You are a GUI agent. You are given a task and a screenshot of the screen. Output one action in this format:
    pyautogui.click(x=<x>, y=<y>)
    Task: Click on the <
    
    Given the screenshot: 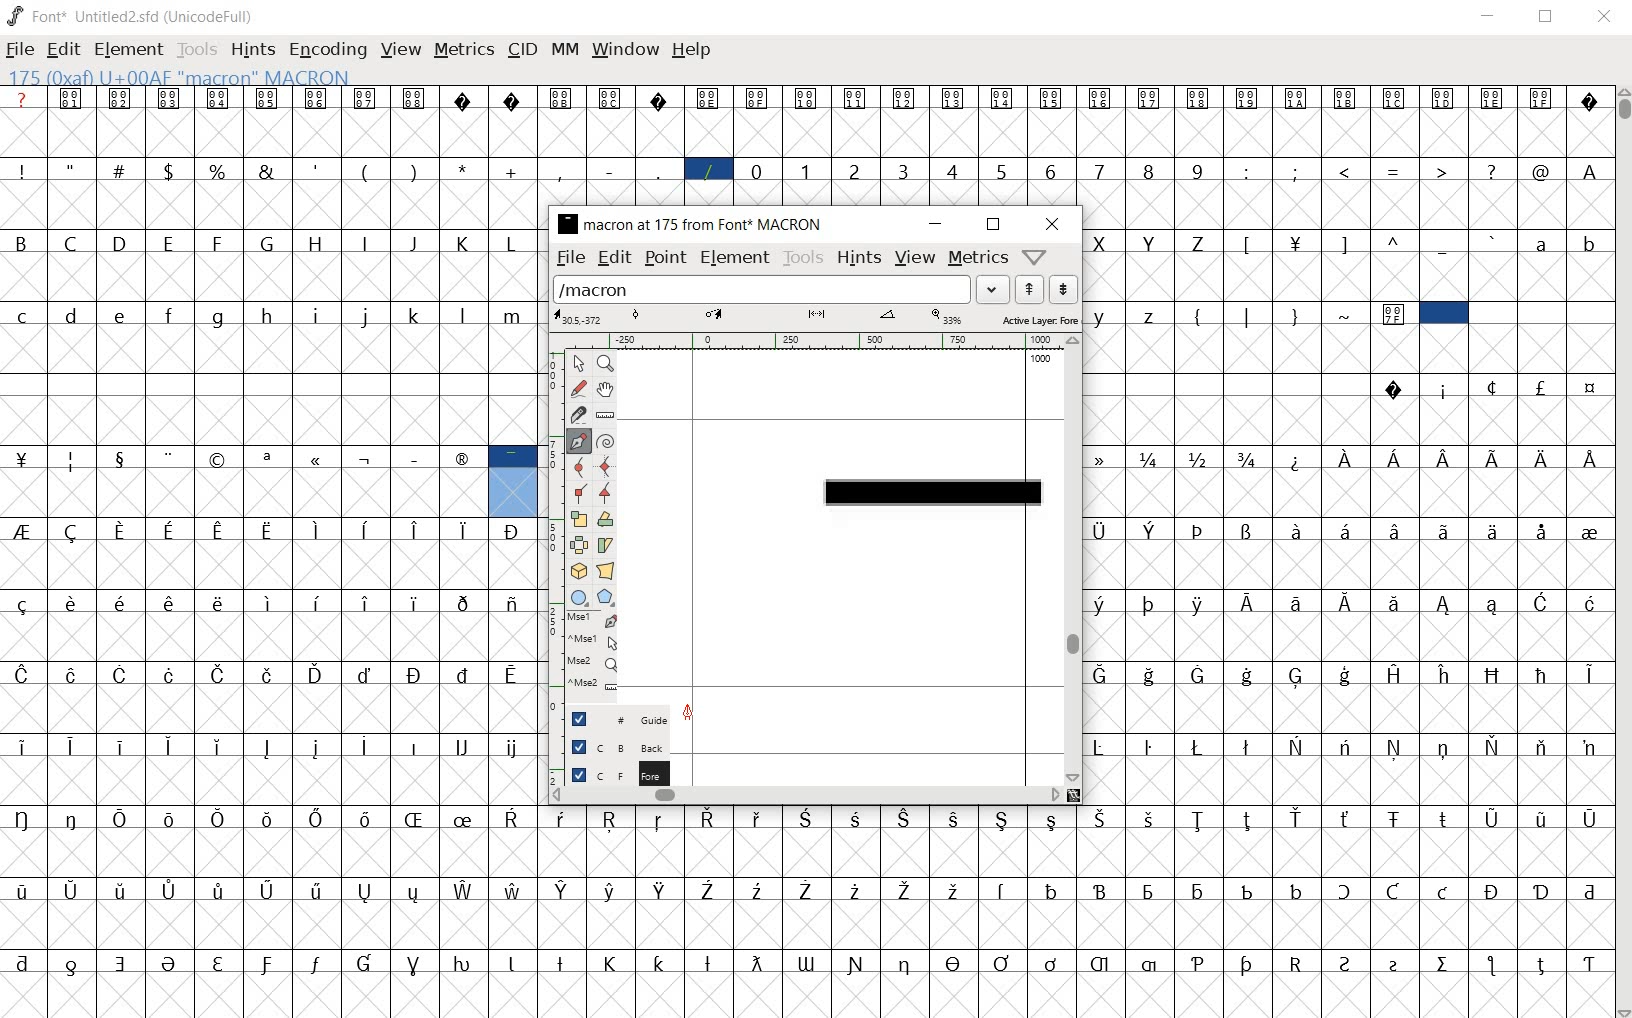 What is the action you would take?
    pyautogui.click(x=1347, y=171)
    